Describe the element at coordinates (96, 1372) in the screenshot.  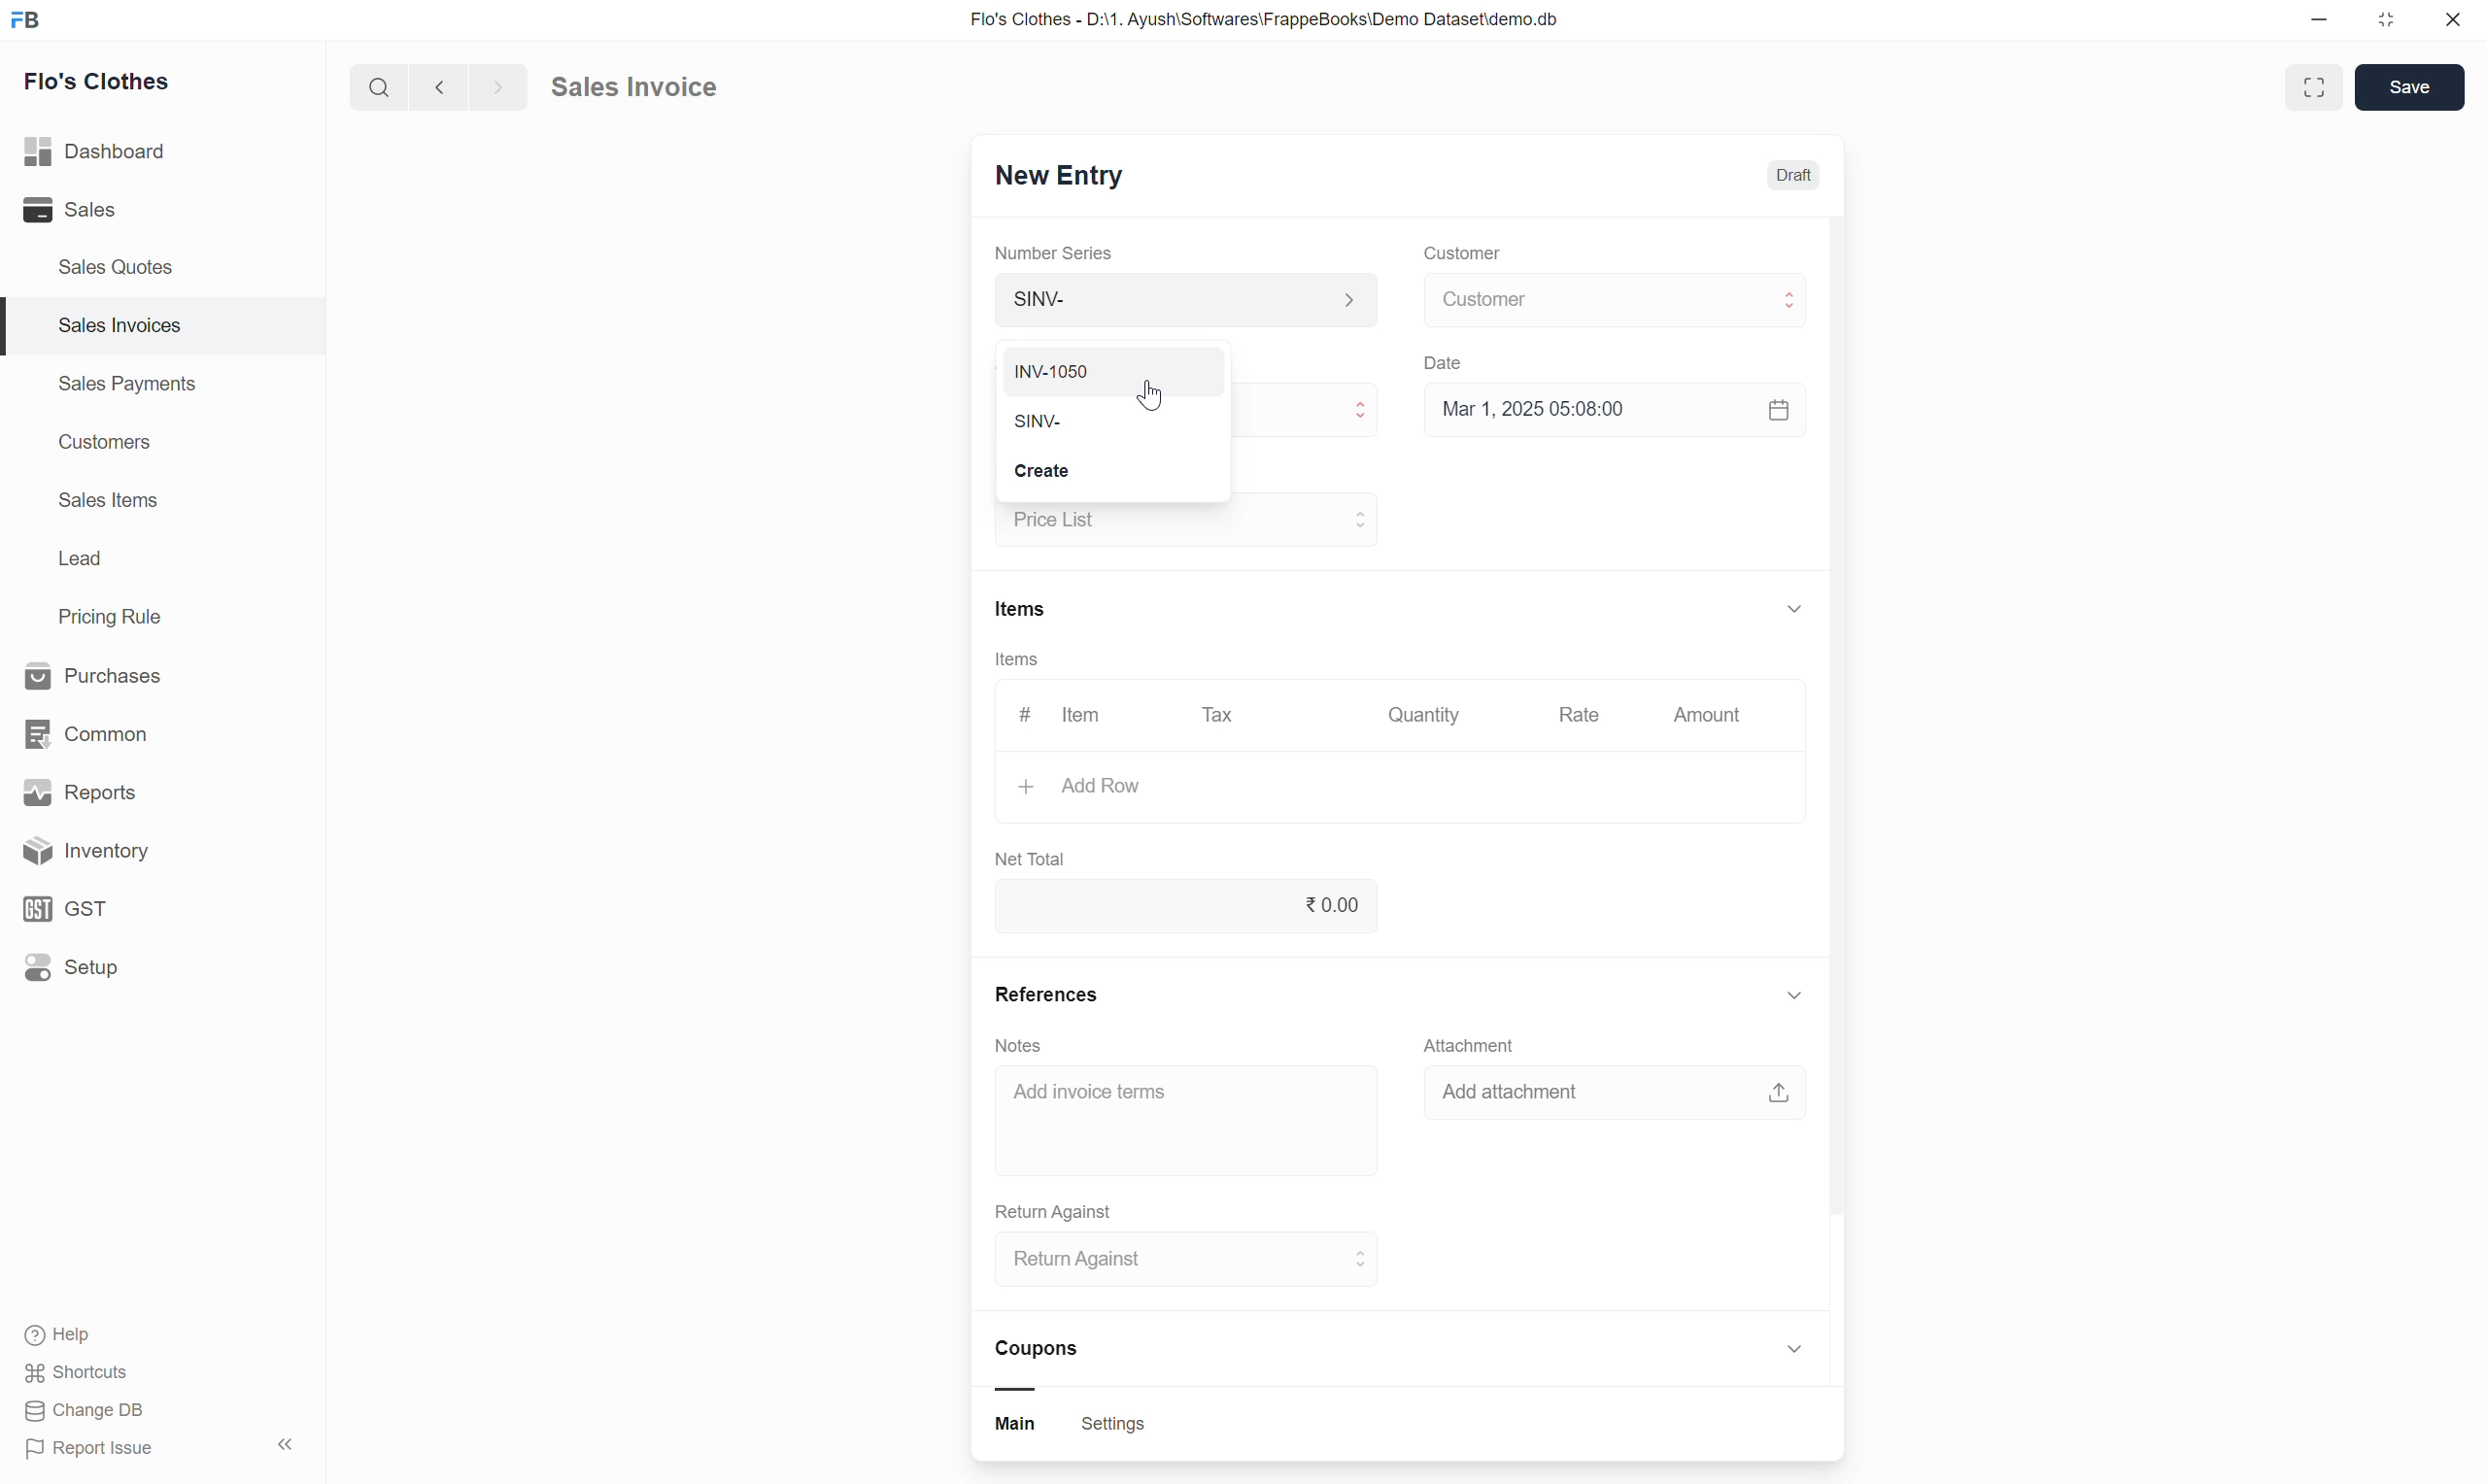
I see `shortcuts ` at that location.